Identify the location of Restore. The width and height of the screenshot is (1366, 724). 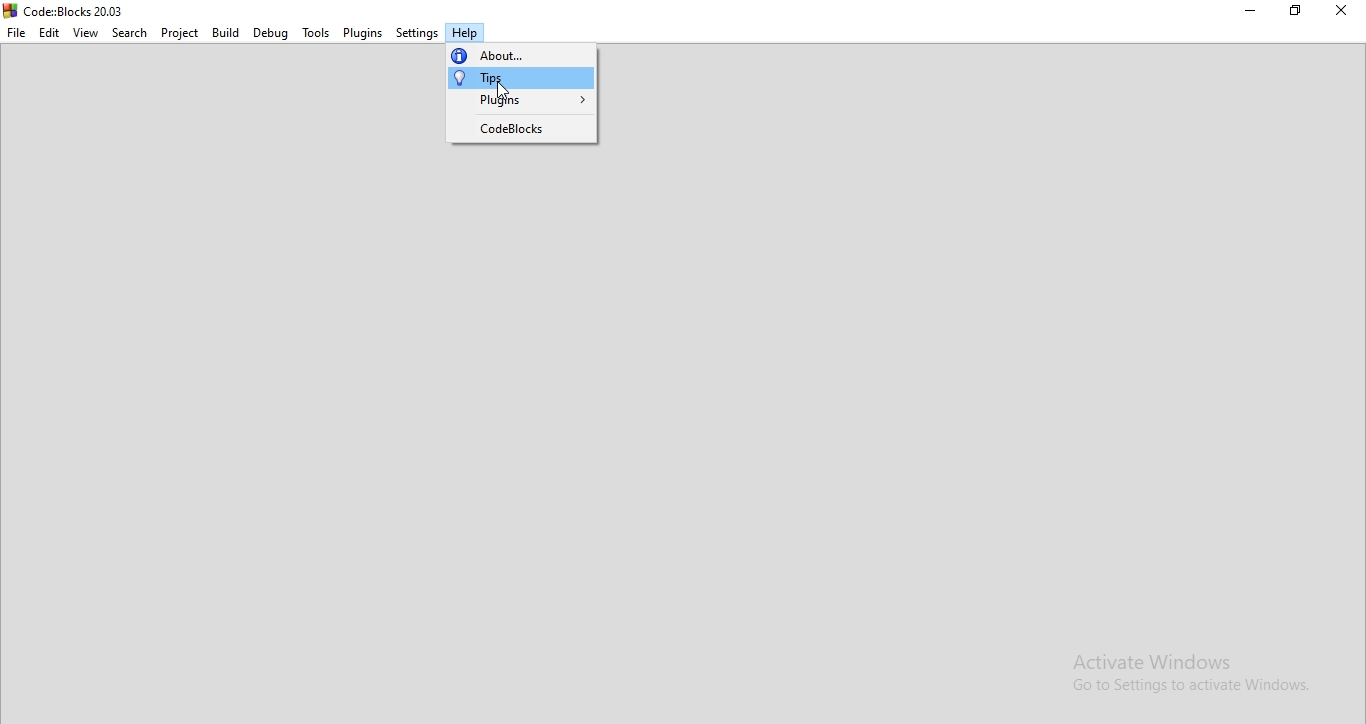
(1295, 13).